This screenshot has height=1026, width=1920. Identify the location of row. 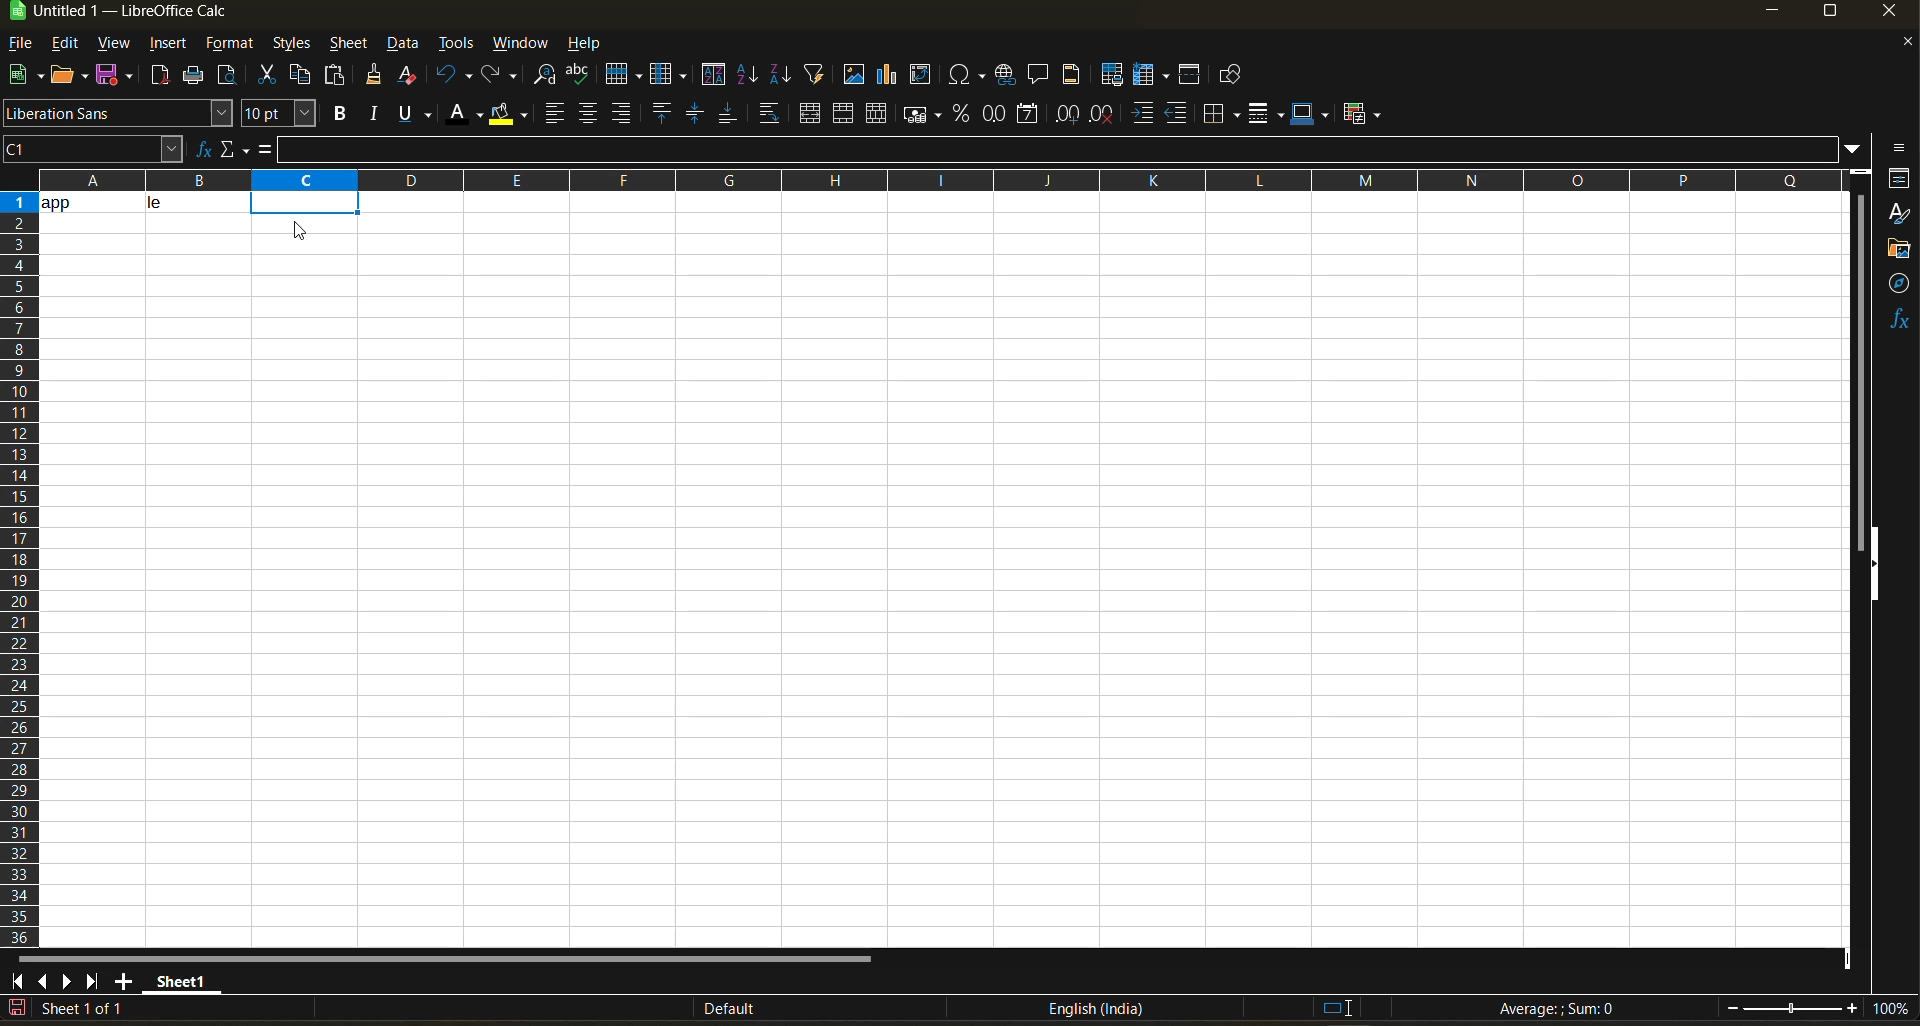
(623, 73).